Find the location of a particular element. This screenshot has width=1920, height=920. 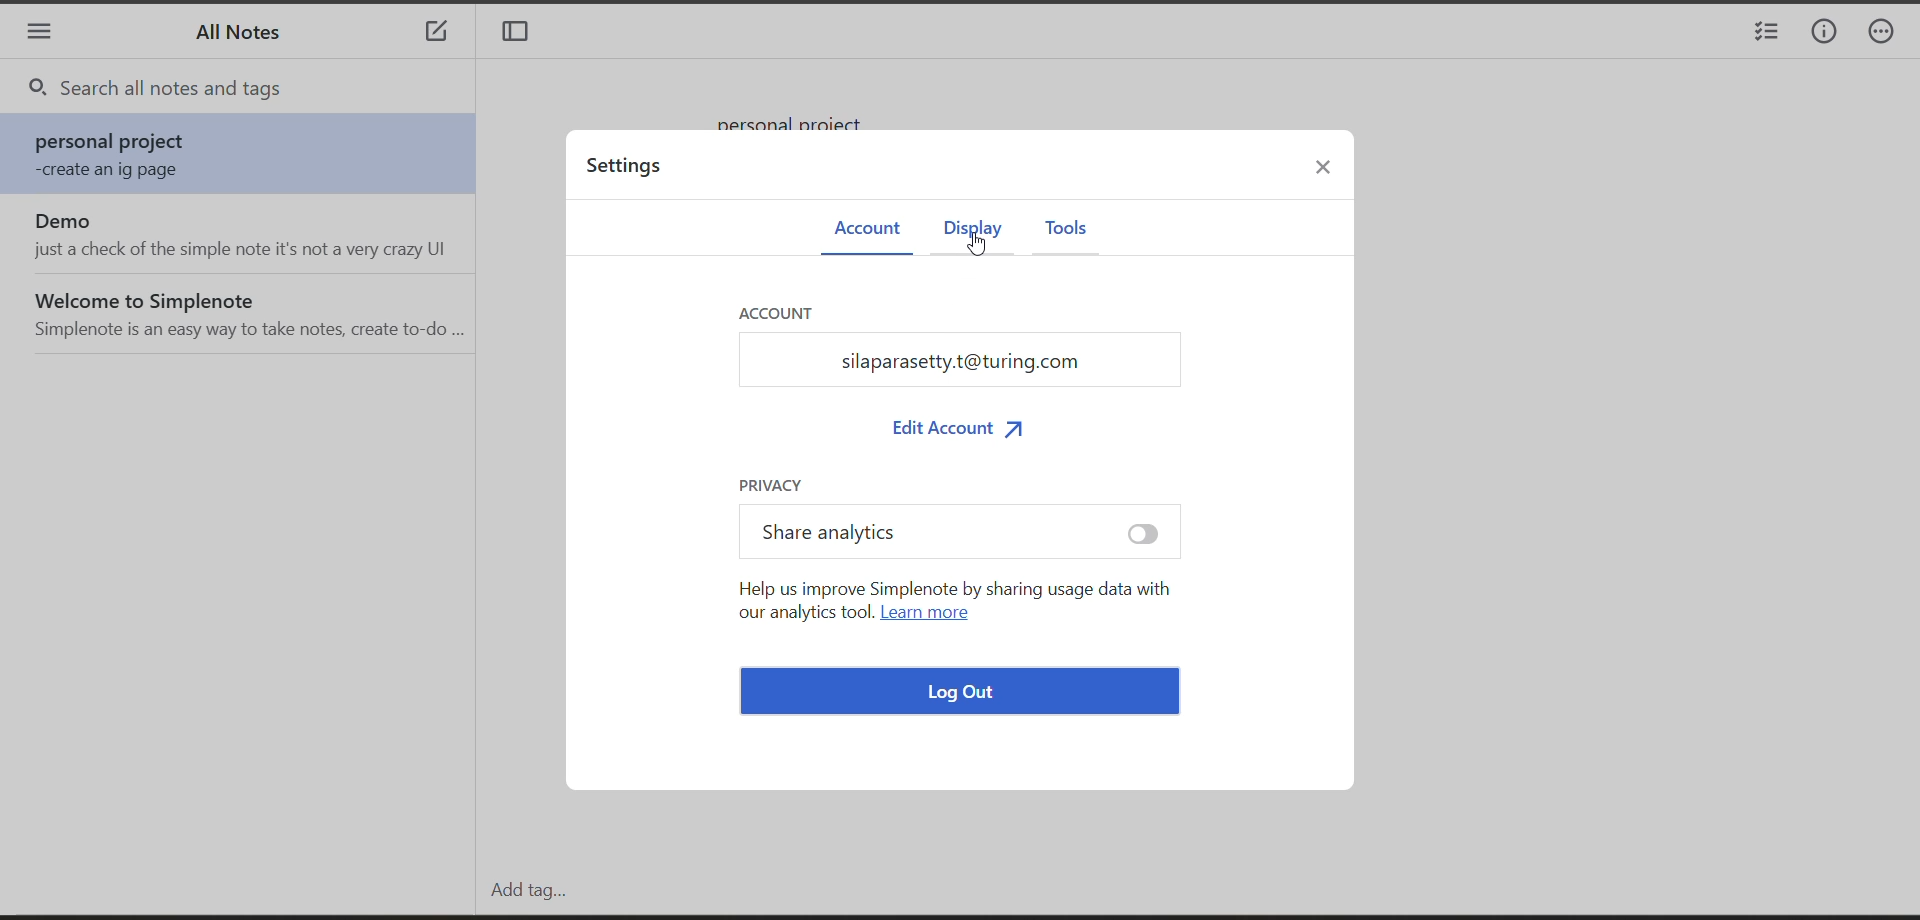

new note is located at coordinates (436, 34).